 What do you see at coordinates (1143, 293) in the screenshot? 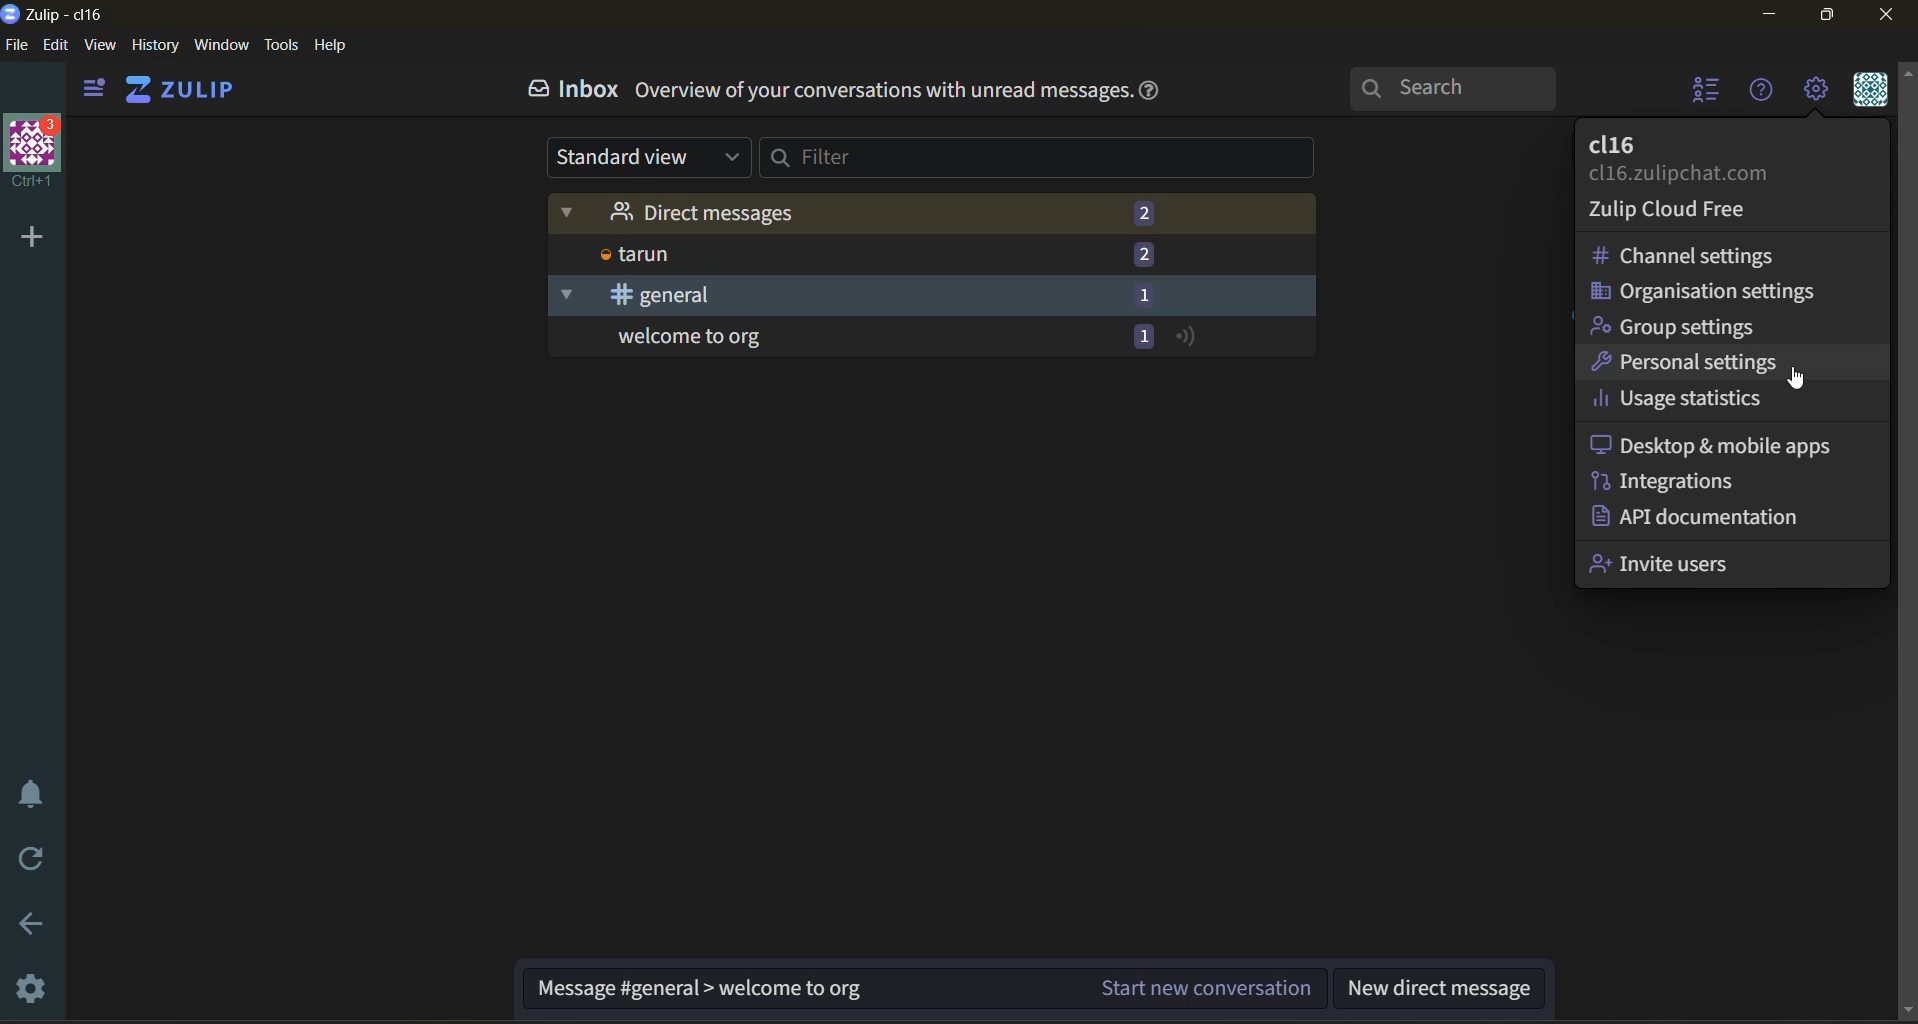
I see `1 message` at bounding box center [1143, 293].